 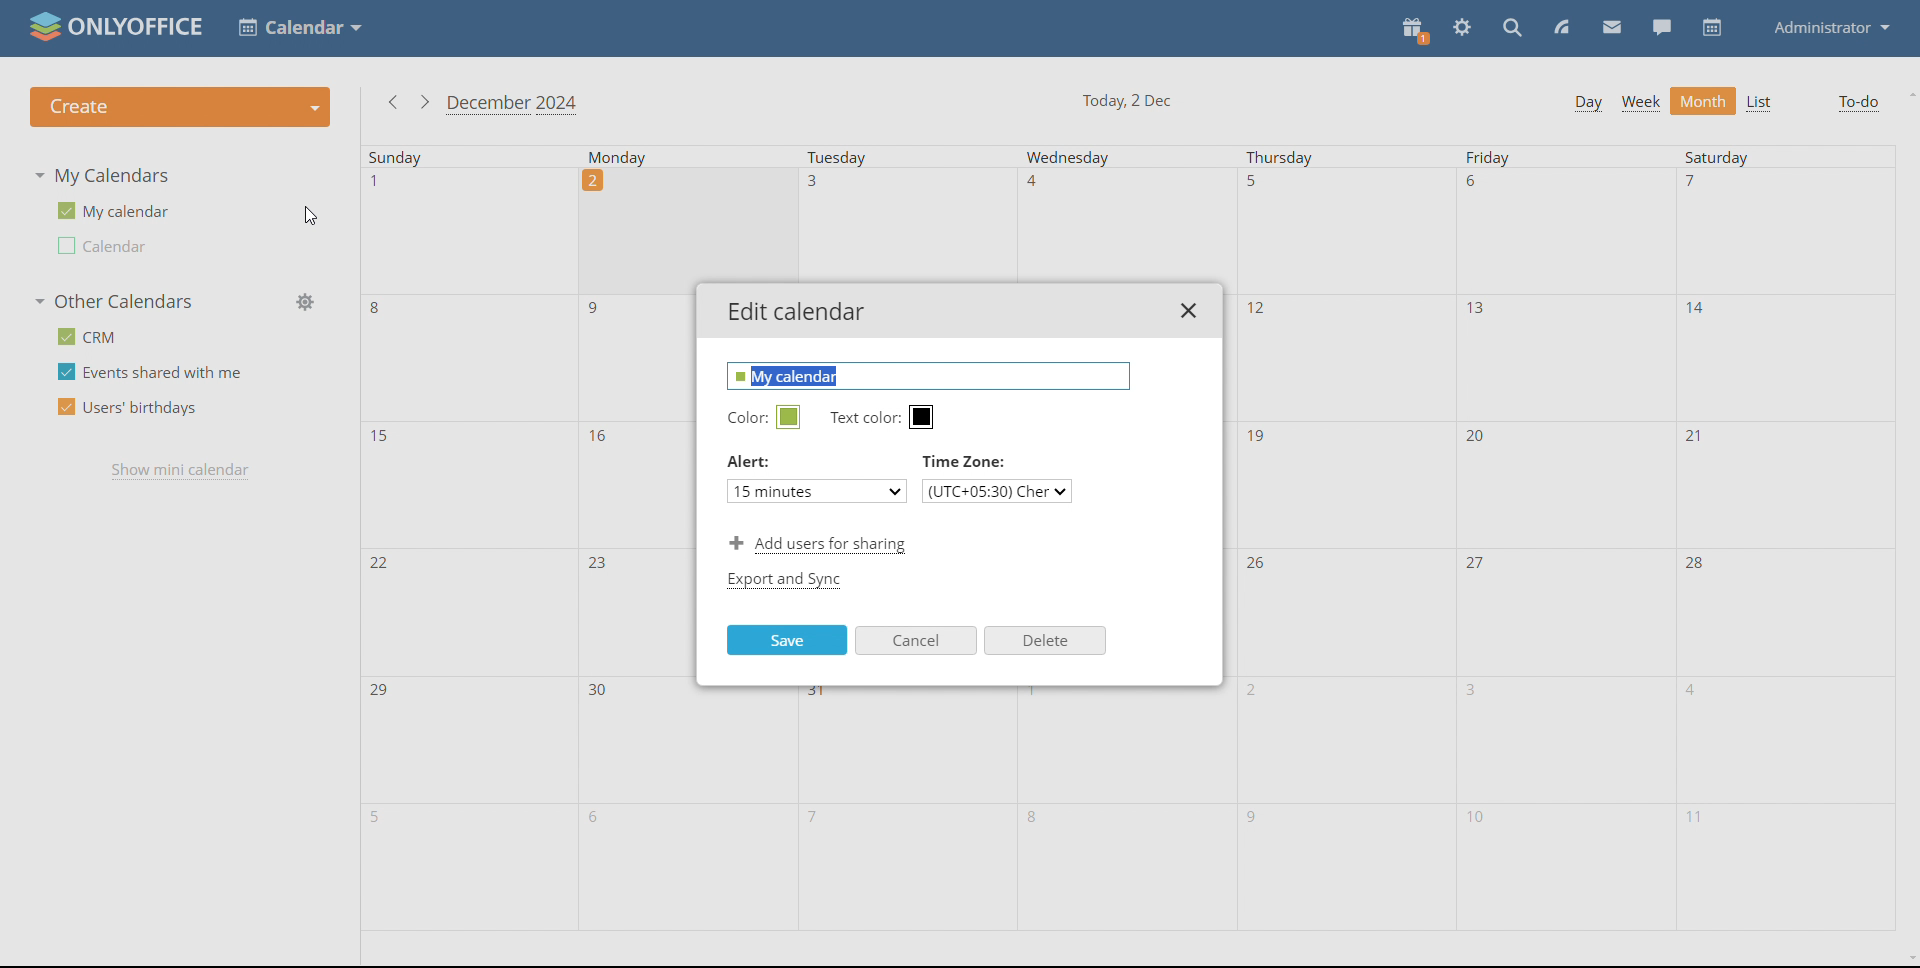 I want to click on Alert, so click(x=747, y=462).